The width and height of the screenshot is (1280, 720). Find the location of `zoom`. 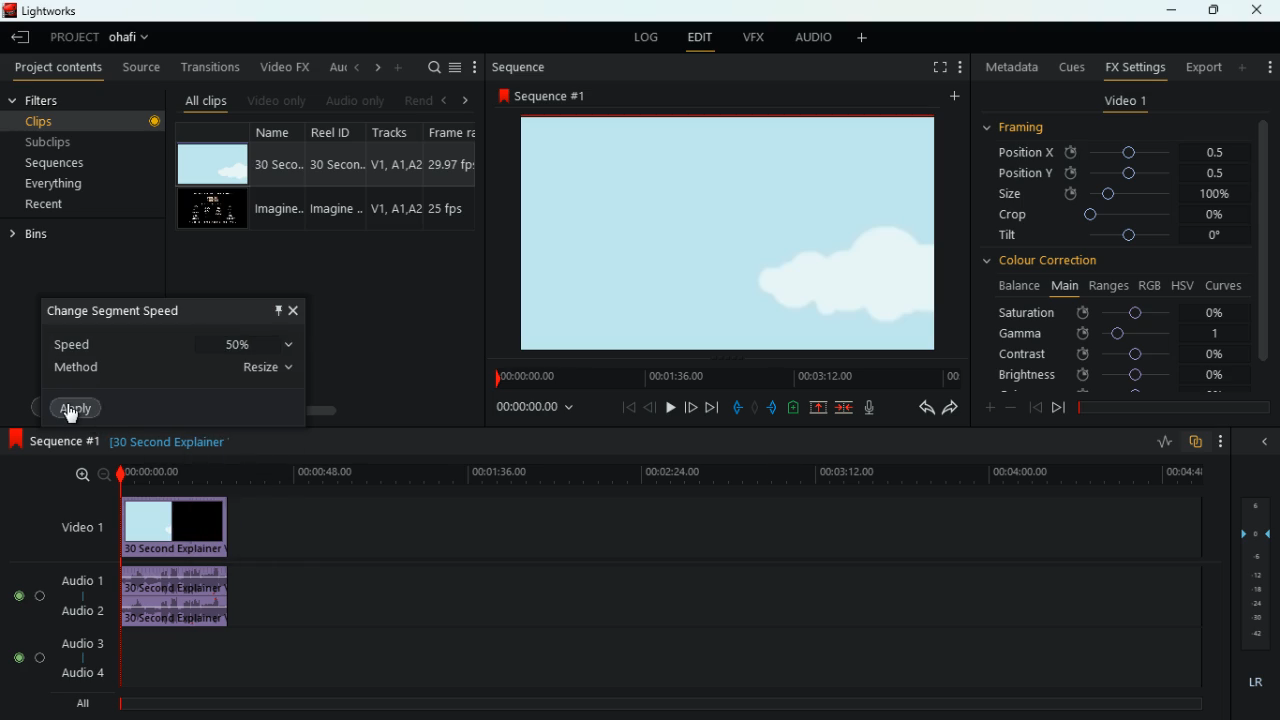

zoom is located at coordinates (91, 475).